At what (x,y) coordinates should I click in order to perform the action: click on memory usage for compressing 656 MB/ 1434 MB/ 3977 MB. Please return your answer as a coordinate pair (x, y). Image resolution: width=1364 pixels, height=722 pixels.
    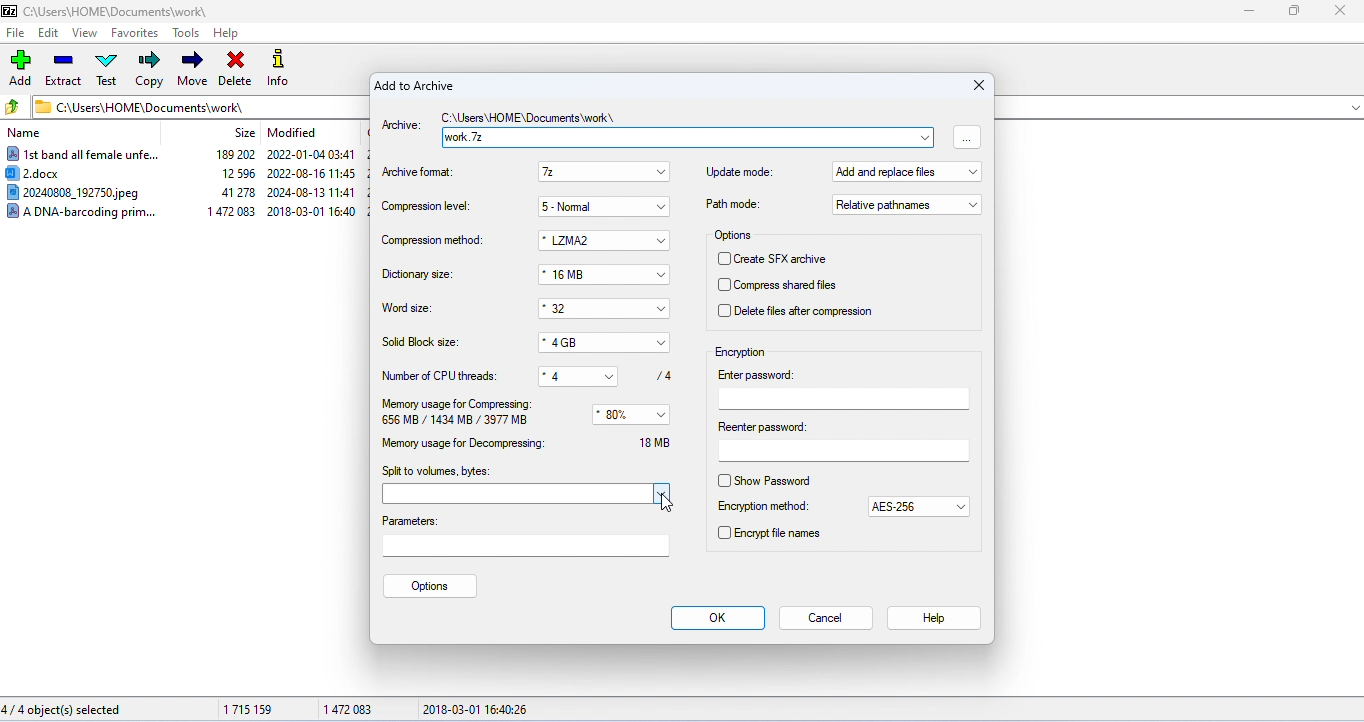
    Looking at the image, I should click on (459, 413).